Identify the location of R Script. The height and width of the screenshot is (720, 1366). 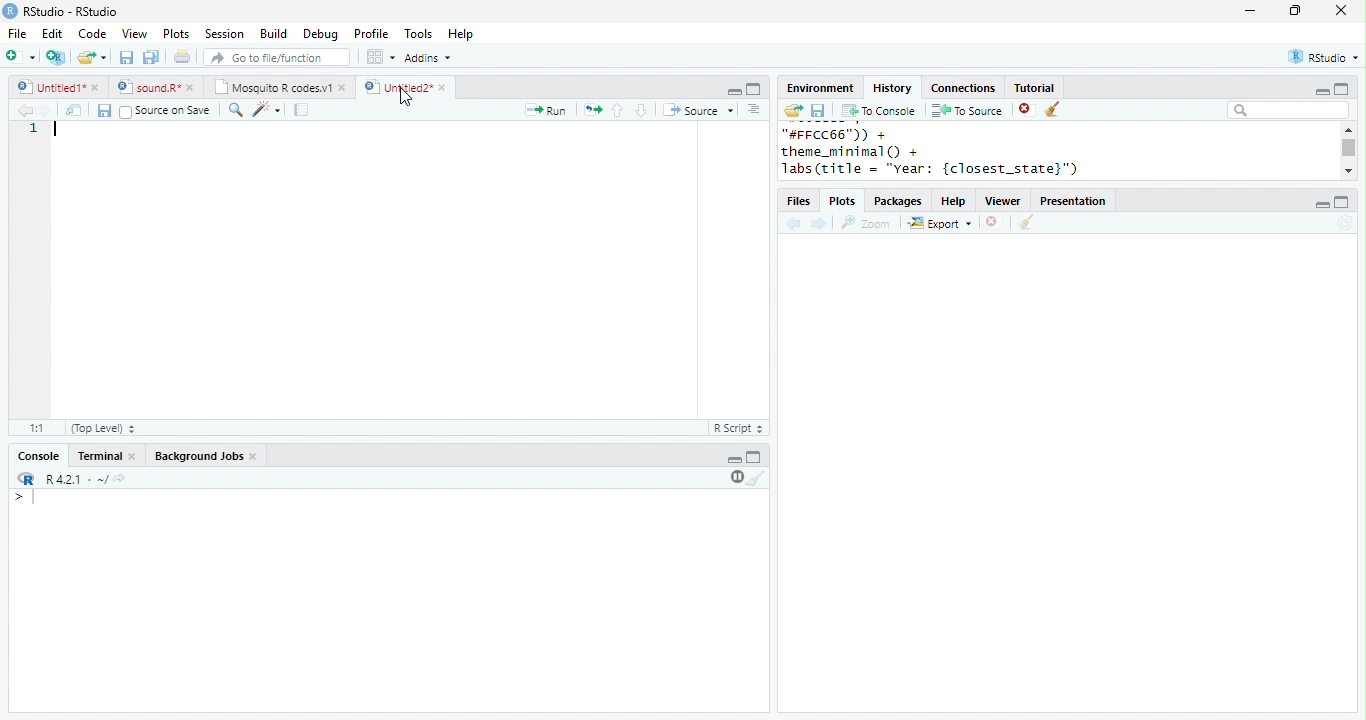
(737, 427).